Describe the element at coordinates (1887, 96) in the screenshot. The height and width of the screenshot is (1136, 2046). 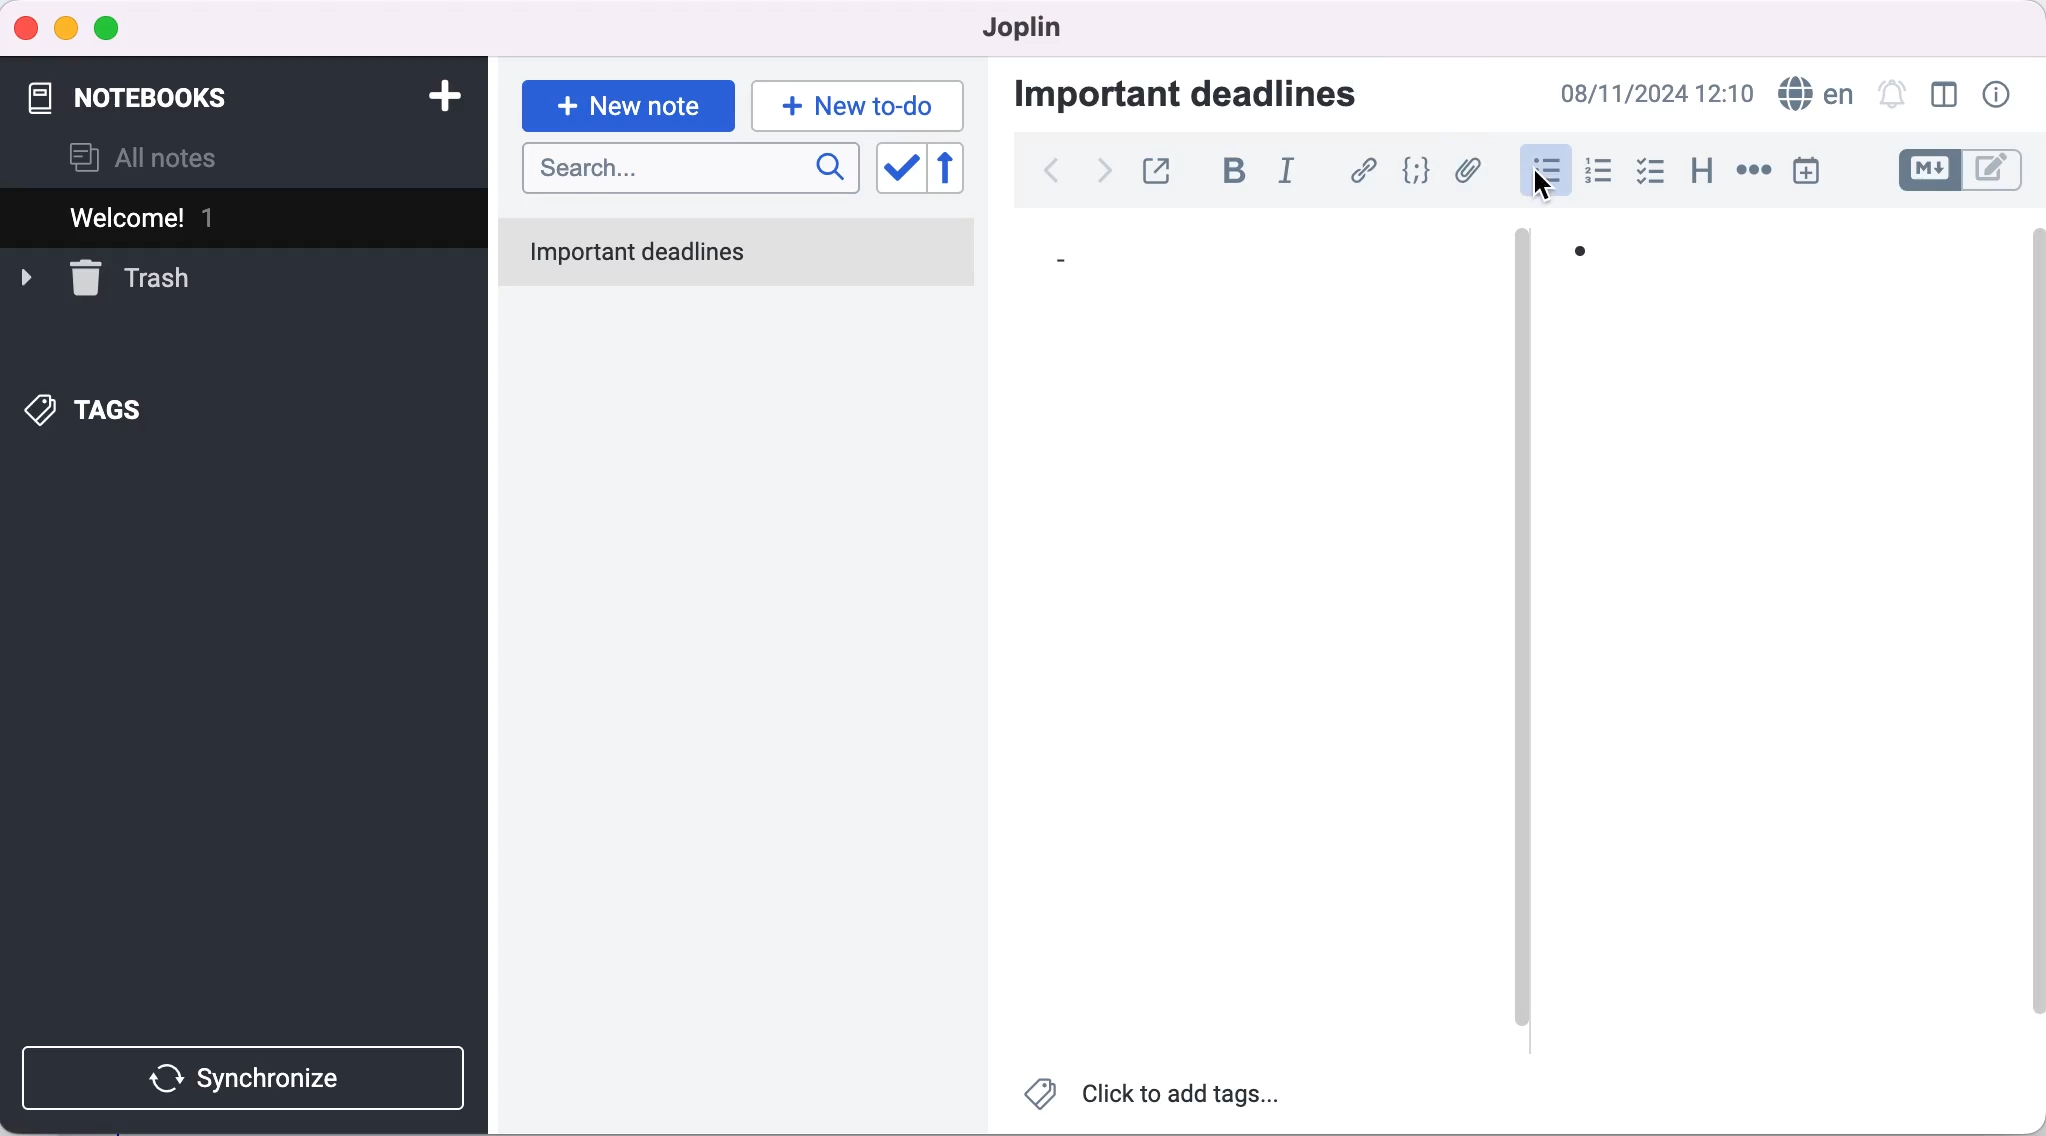
I see `set alarm` at that location.